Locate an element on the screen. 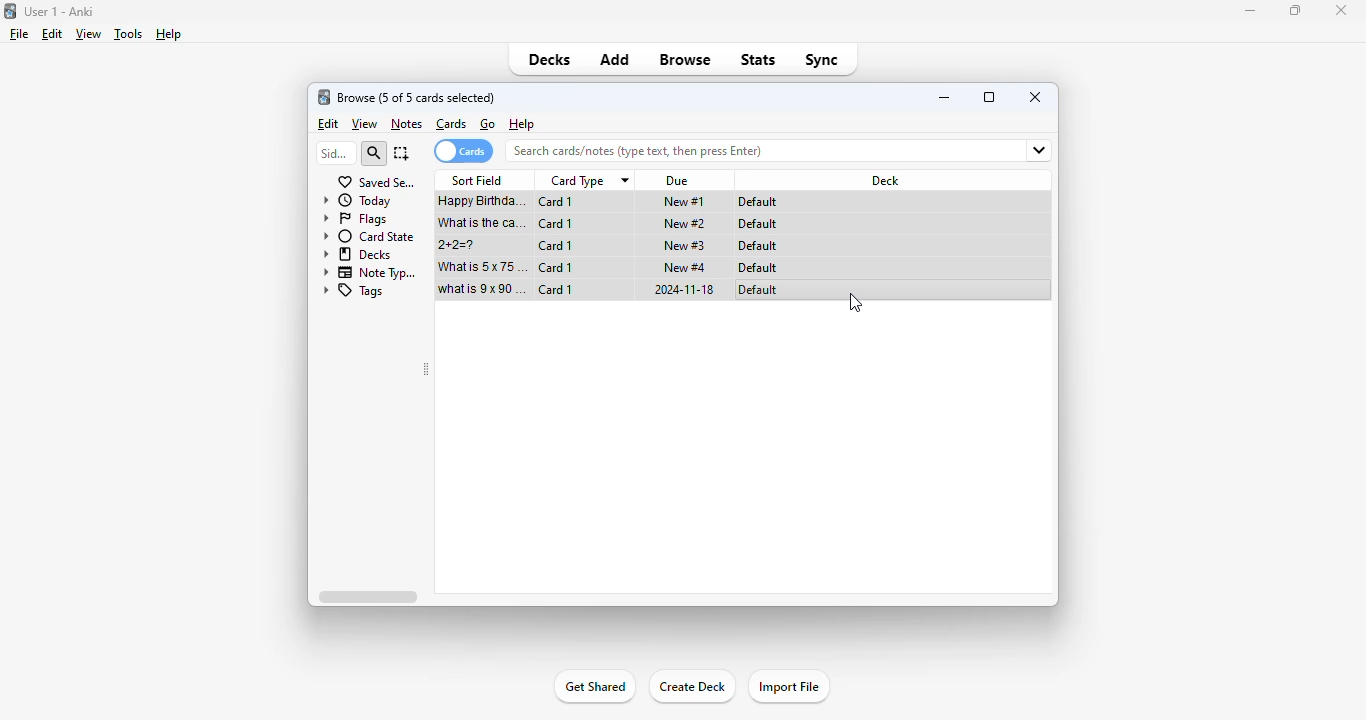 Image resolution: width=1366 pixels, height=720 pixels. browse is located at coordinates (685, 59).